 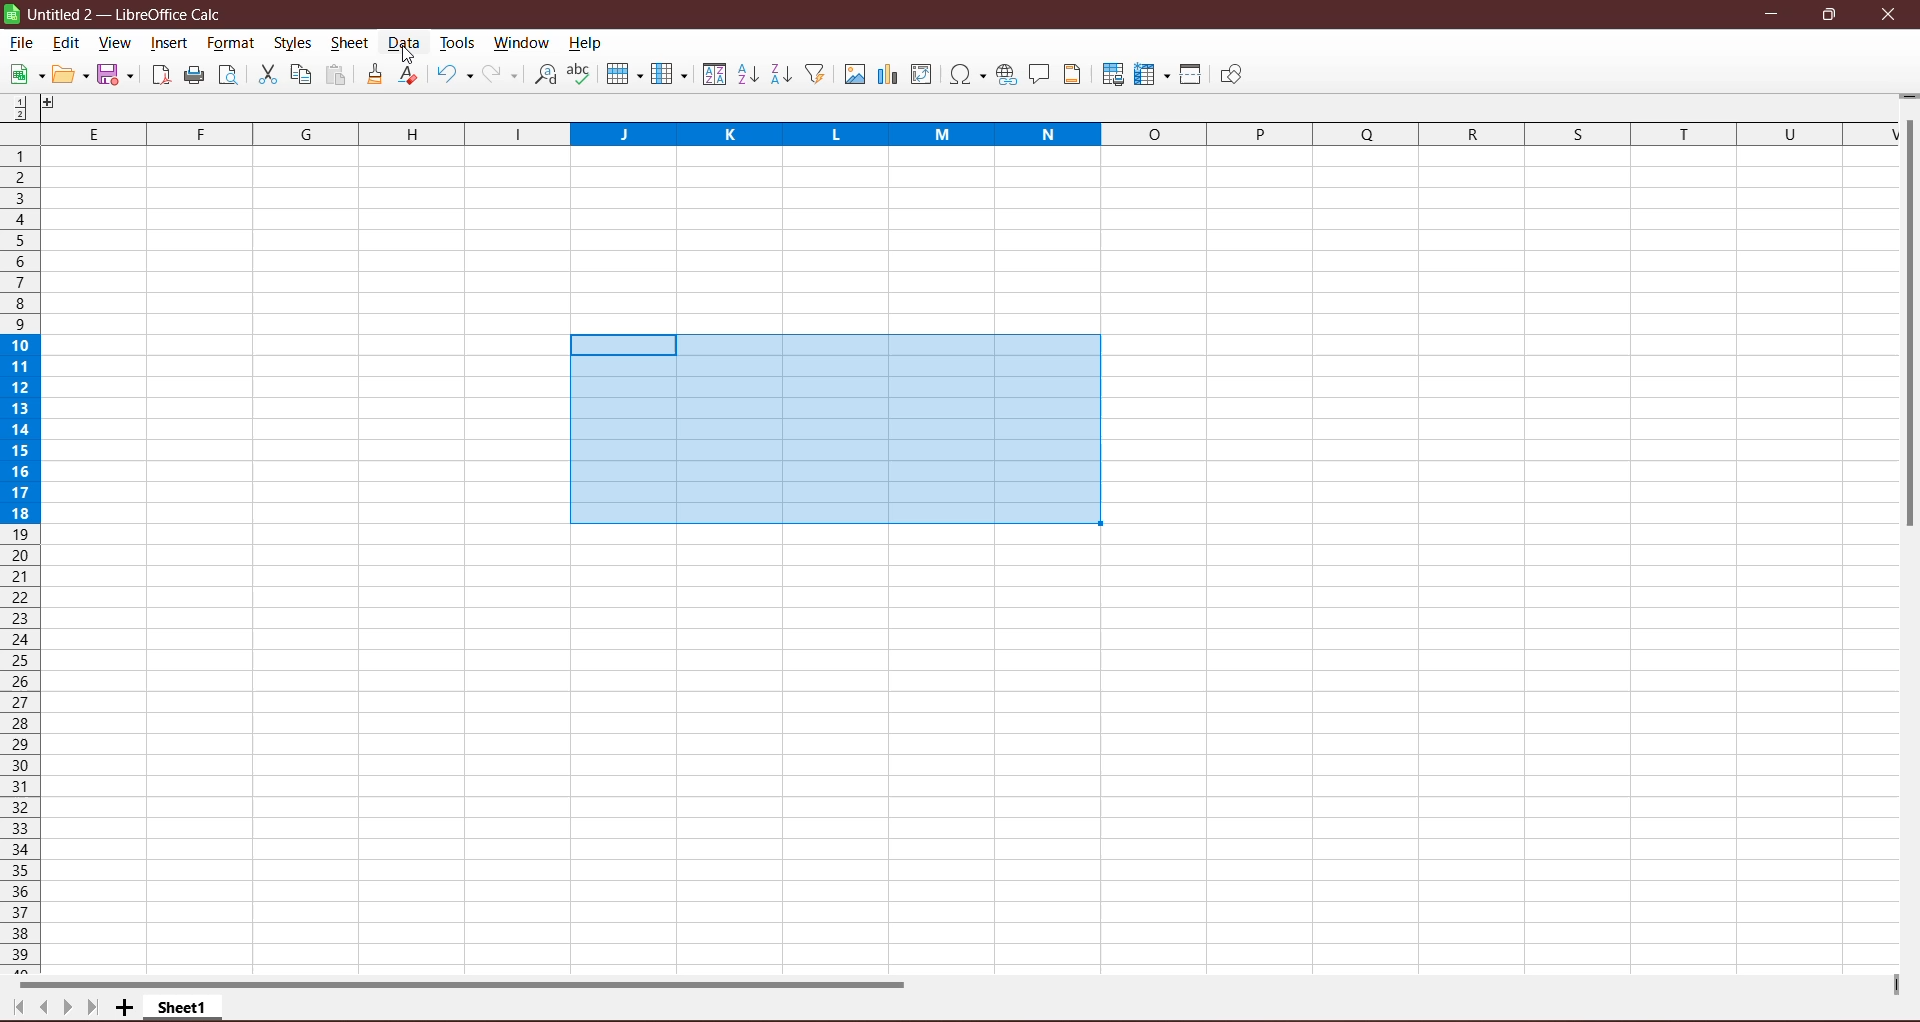 What do you see at coordinates (63, 1005) in the screenshot?
I see `Scroll to next page` at bounding box center [63, 1005].